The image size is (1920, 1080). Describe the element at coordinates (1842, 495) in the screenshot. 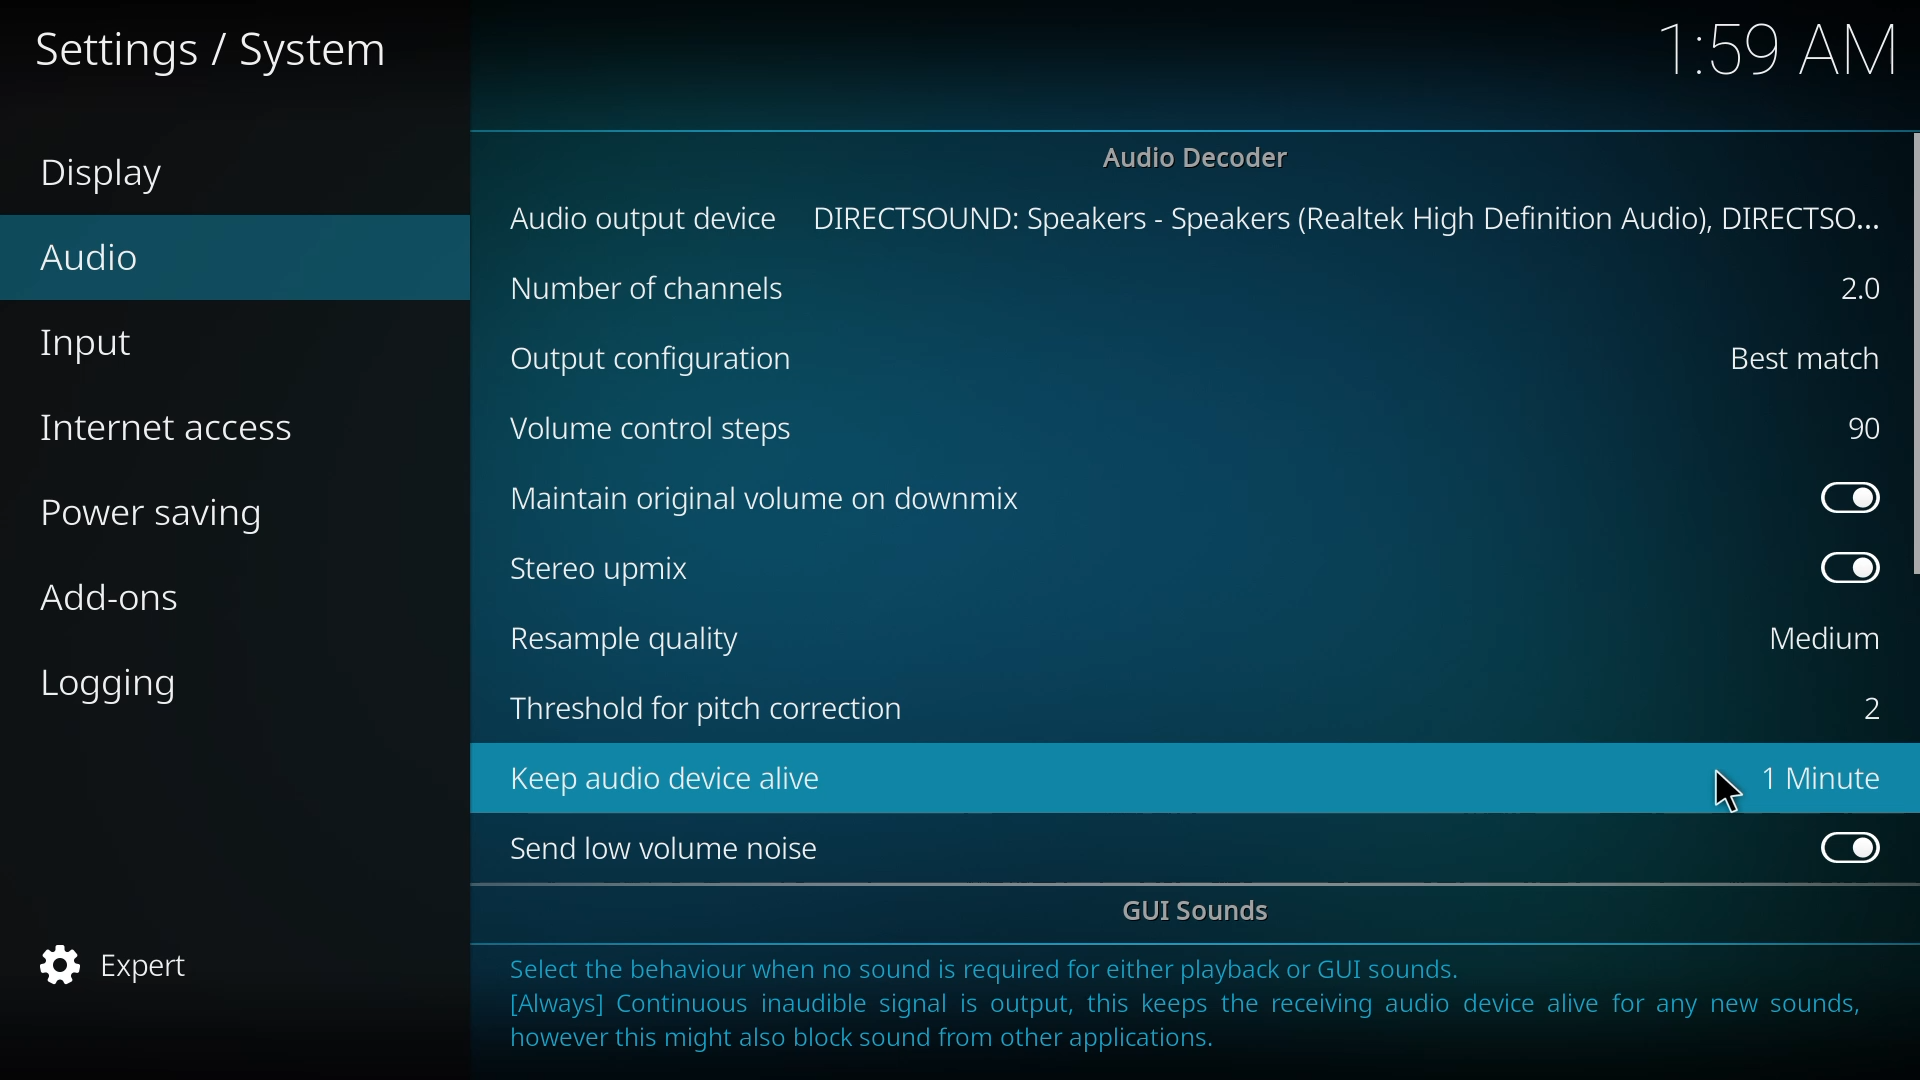

I see `enabled` at that location.